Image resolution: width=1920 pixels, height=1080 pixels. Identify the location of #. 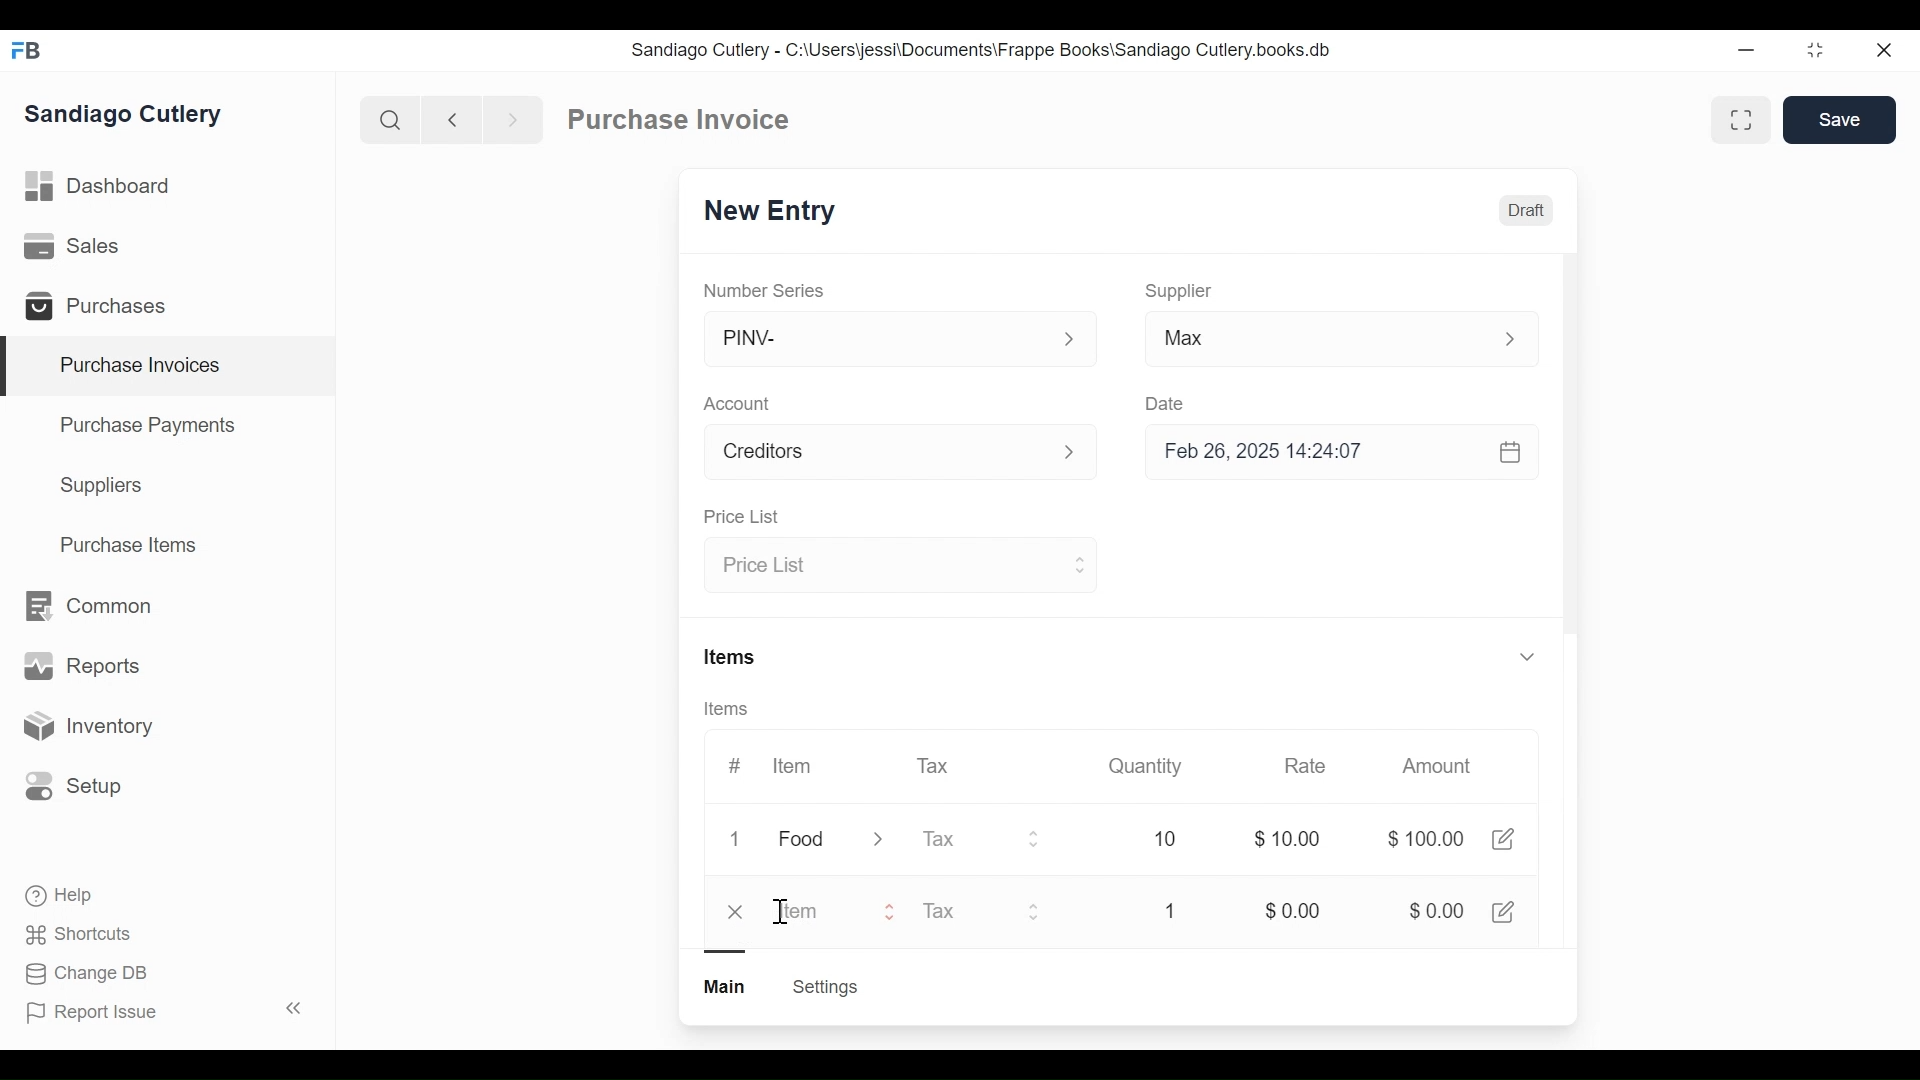
(735, 765).